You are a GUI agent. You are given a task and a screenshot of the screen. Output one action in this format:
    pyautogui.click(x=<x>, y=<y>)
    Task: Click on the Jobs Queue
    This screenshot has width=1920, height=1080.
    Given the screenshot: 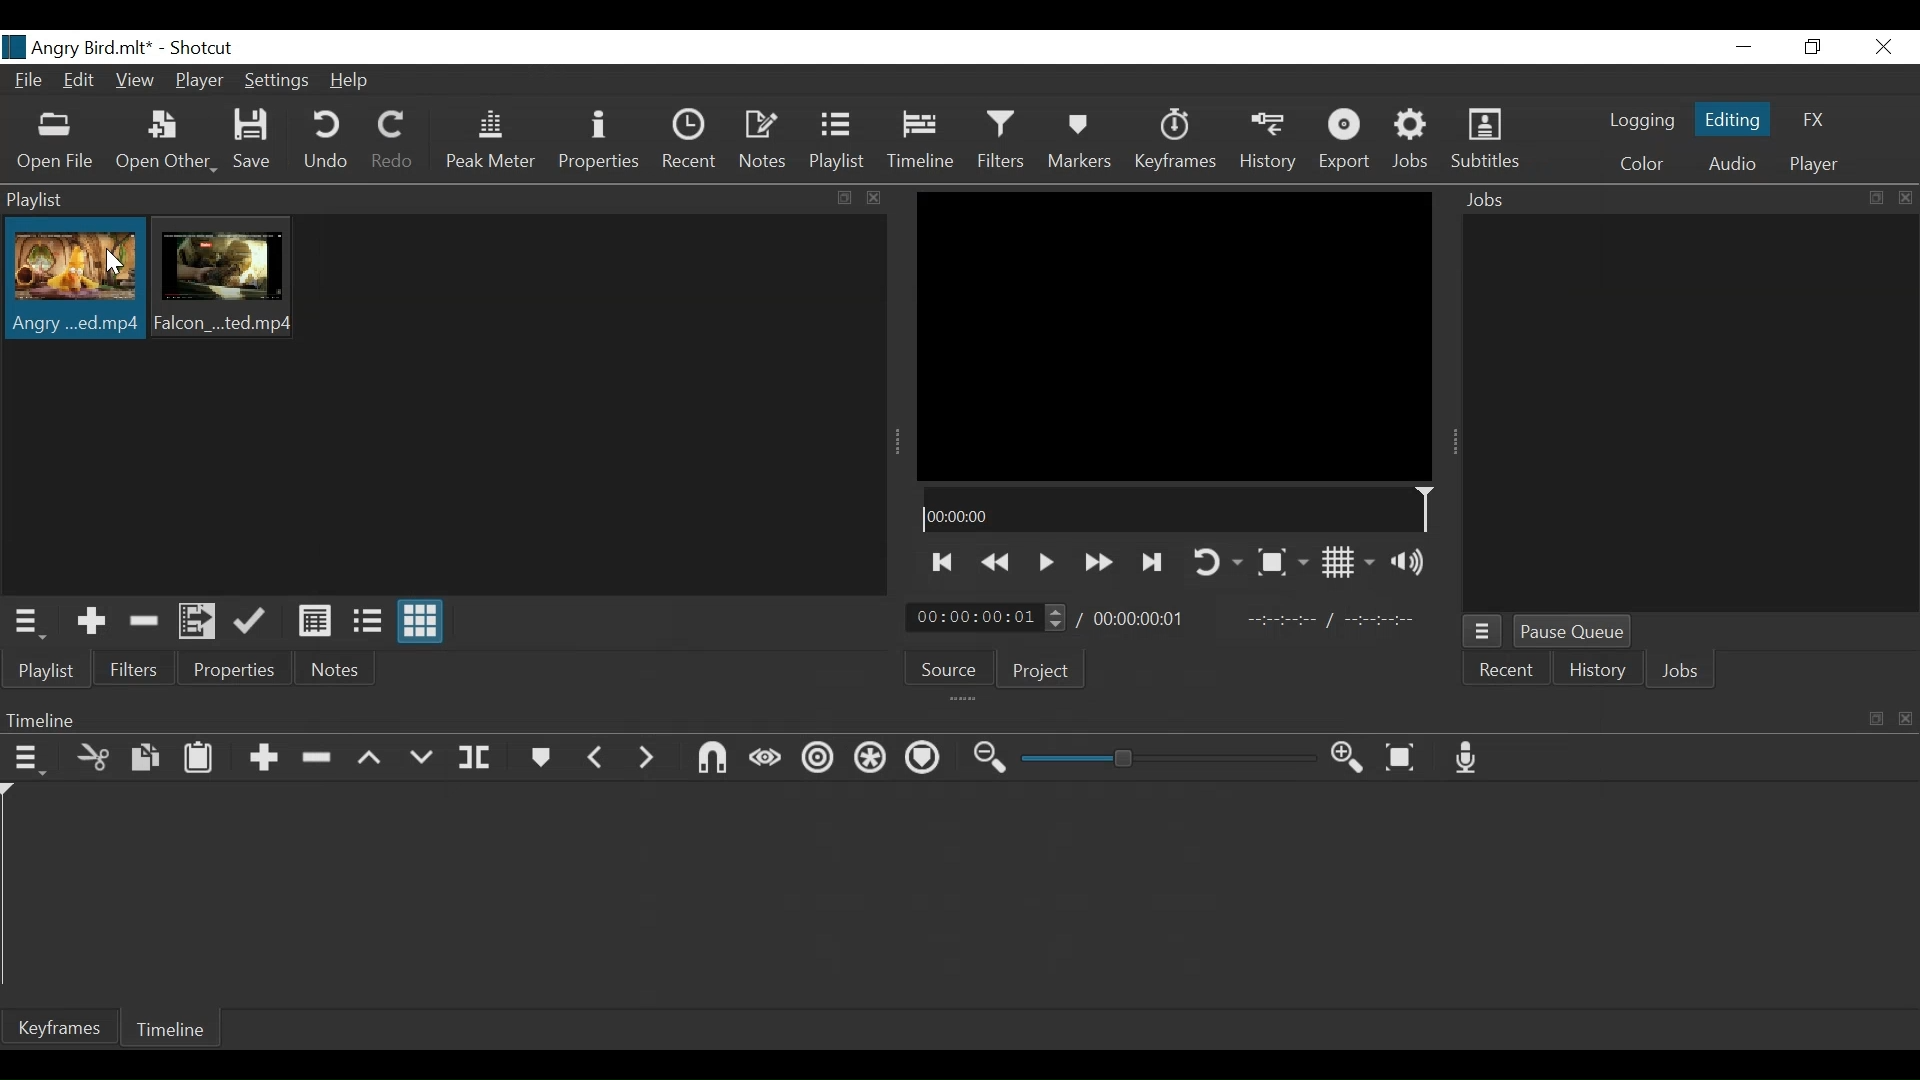 What is the action you would take?
    pyautogui.click(x=1484, y=632)
    